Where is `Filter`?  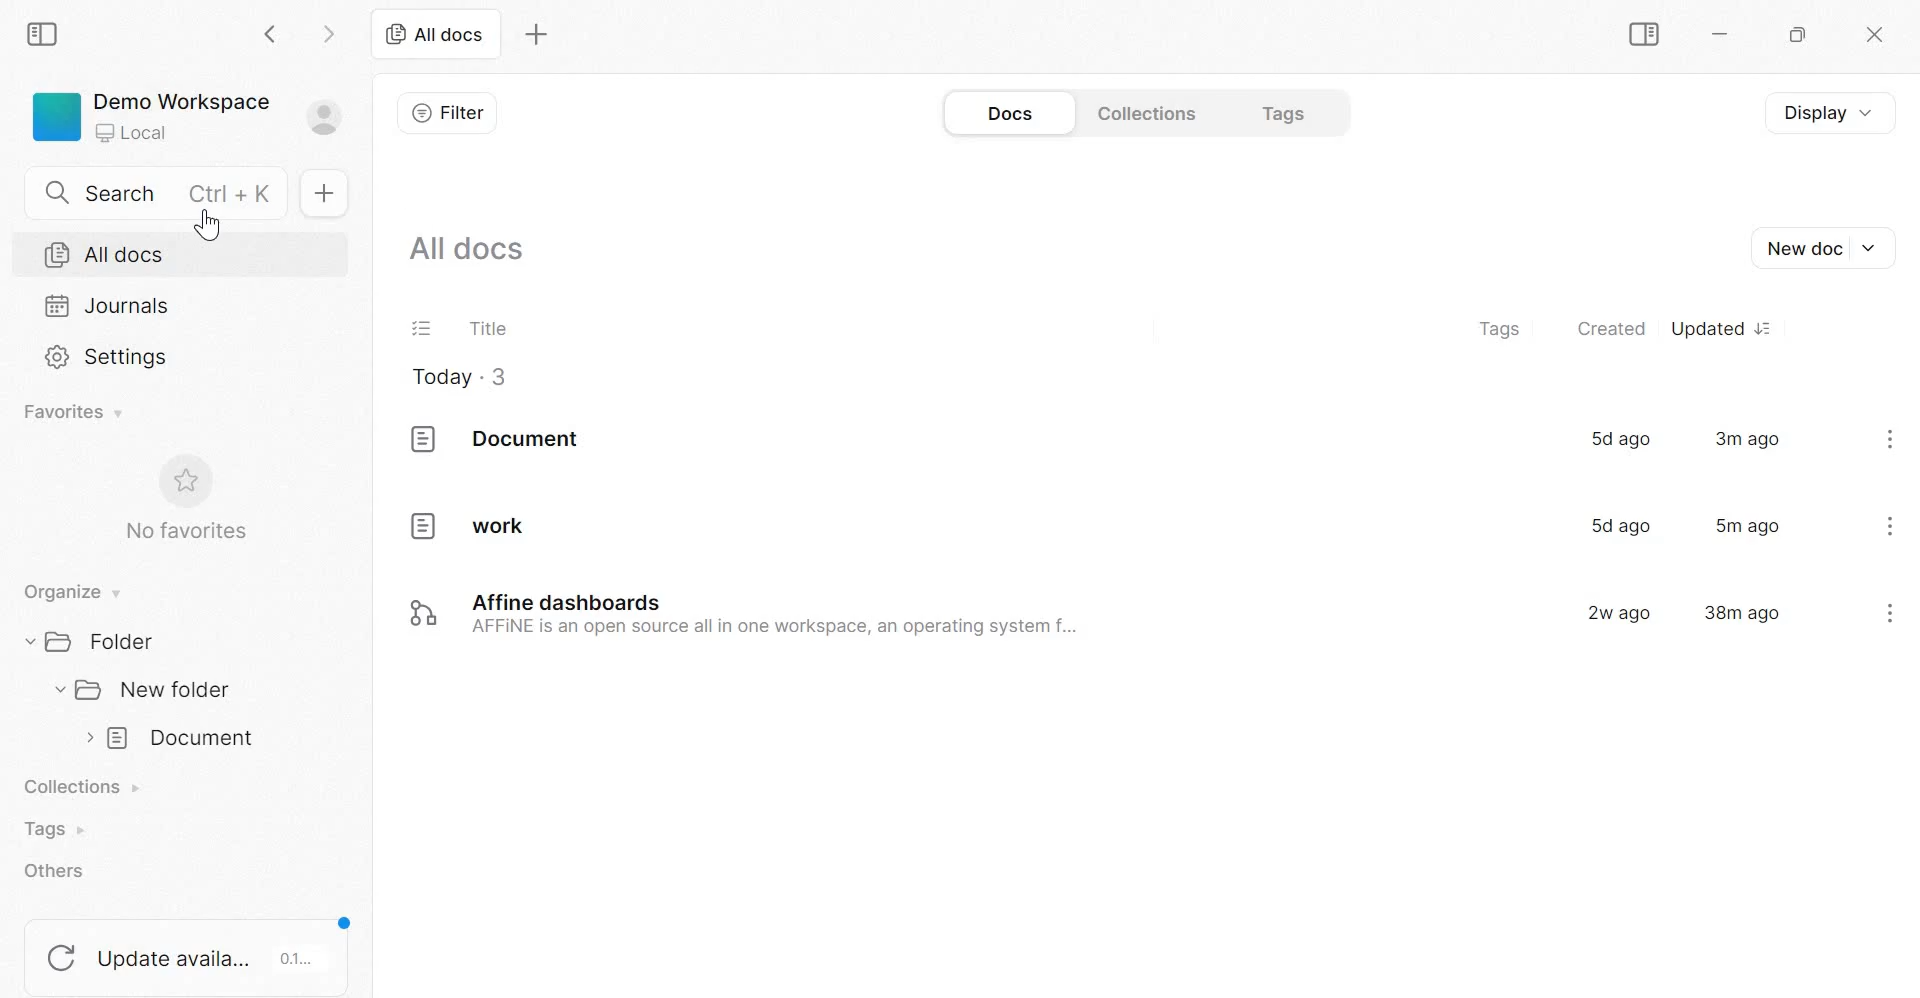 Filter is located at coordinates (447, 112).